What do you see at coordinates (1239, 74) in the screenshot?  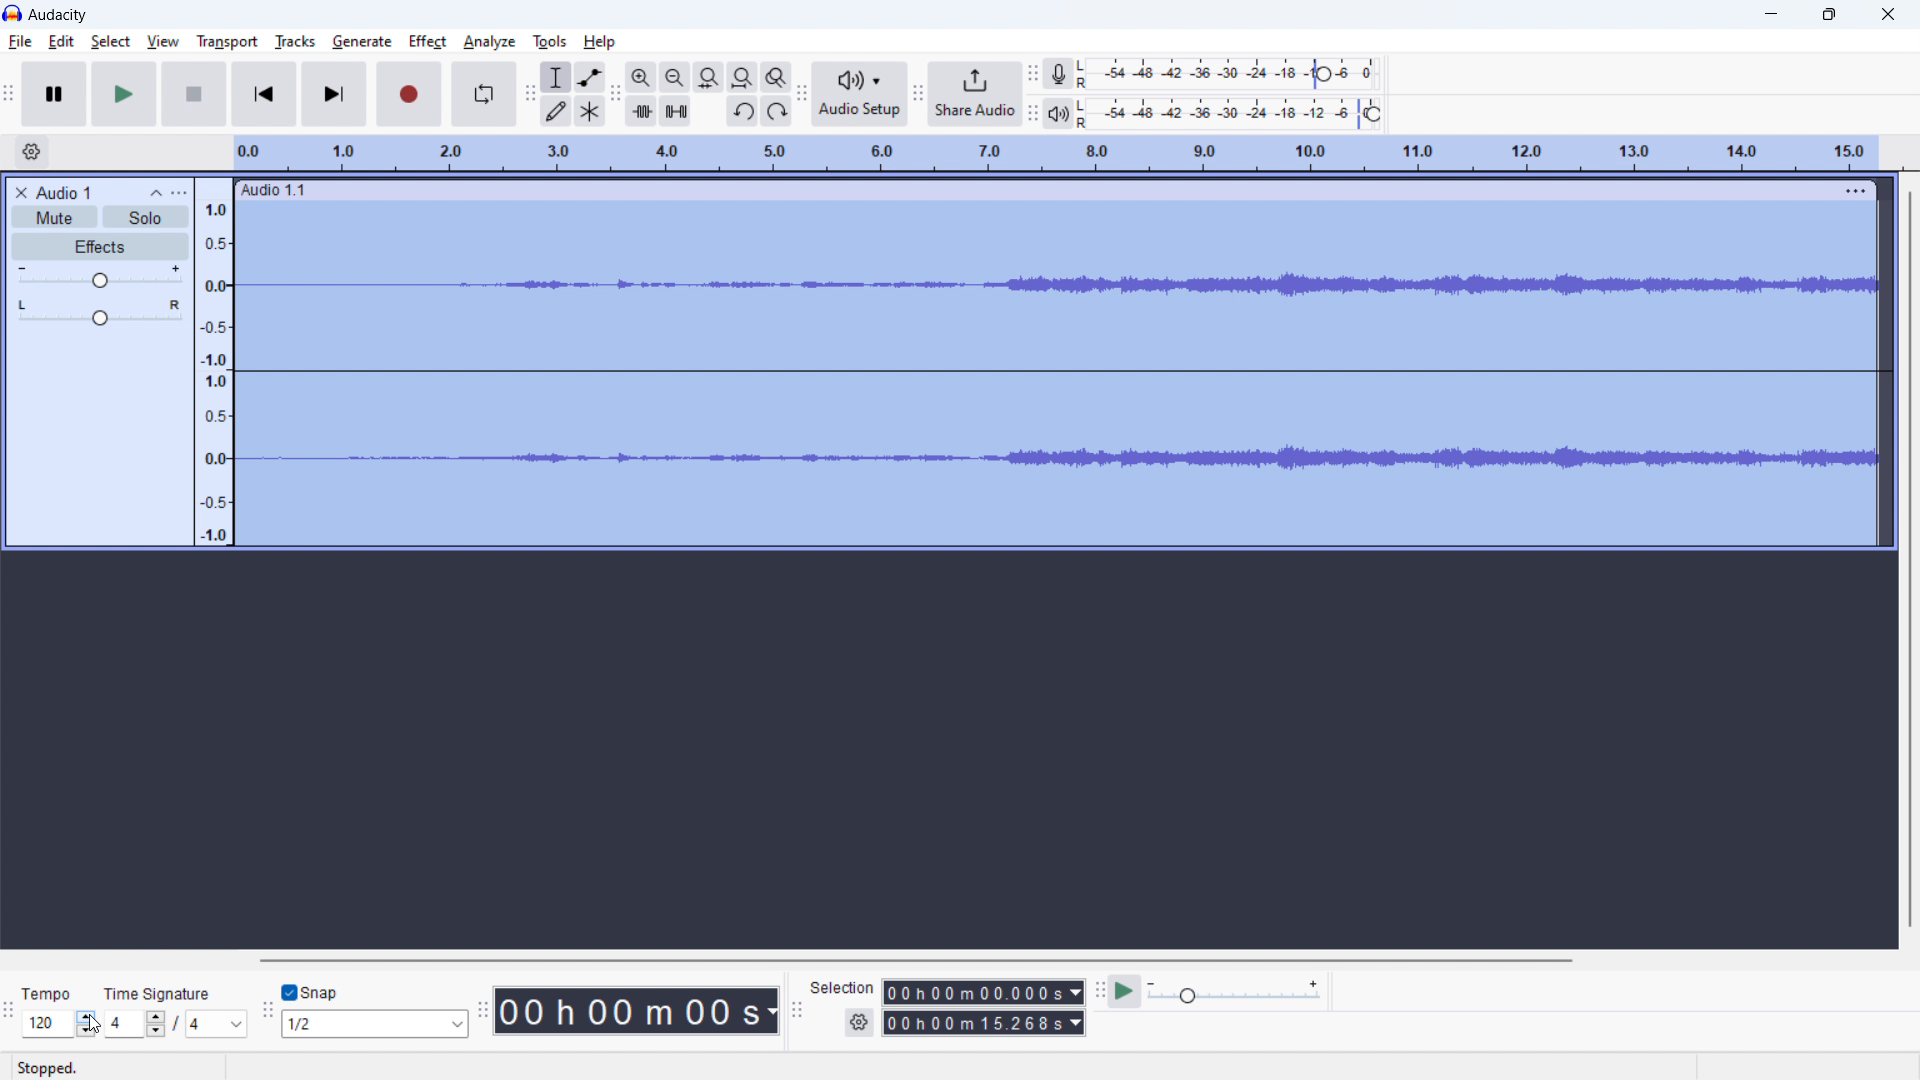 I see `record level` at bounding box center [1239, 74].